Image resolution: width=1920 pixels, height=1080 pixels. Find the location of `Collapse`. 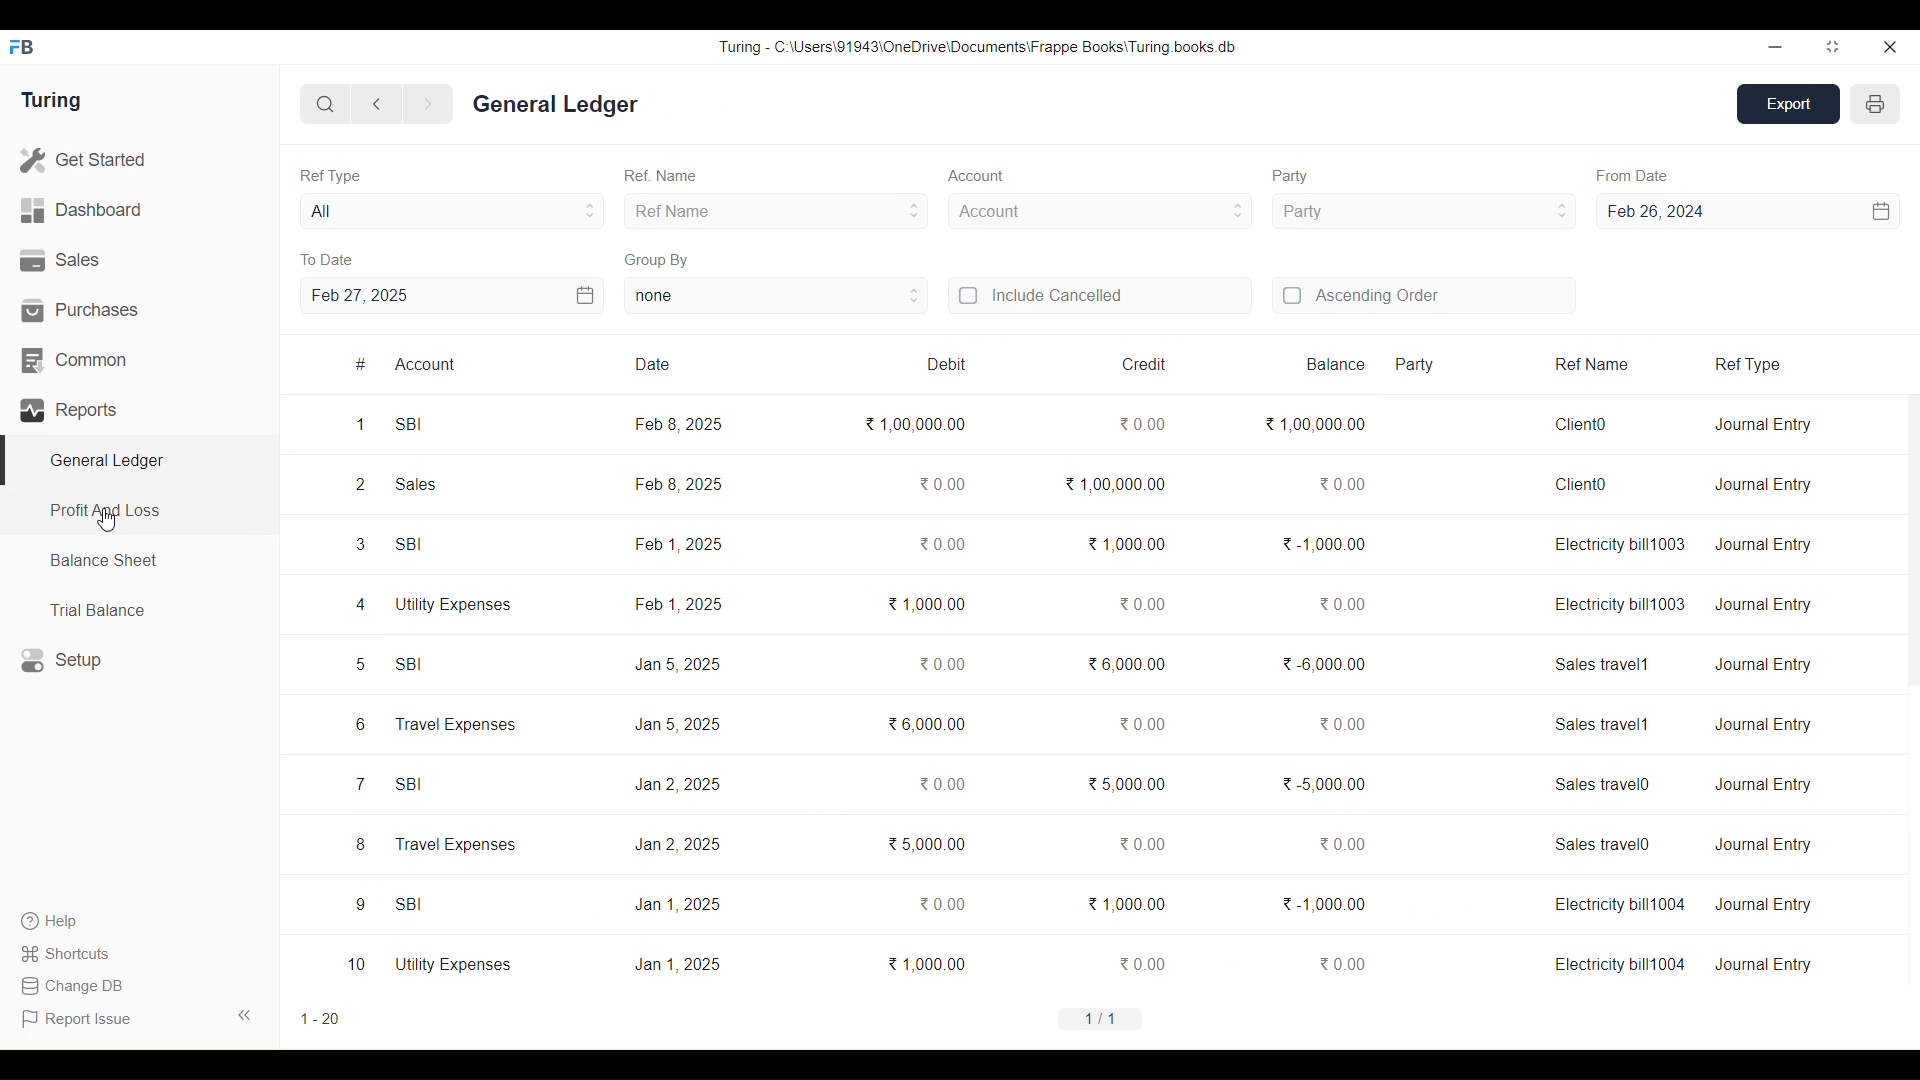

Collapse is located at coordinates (245, 1015).